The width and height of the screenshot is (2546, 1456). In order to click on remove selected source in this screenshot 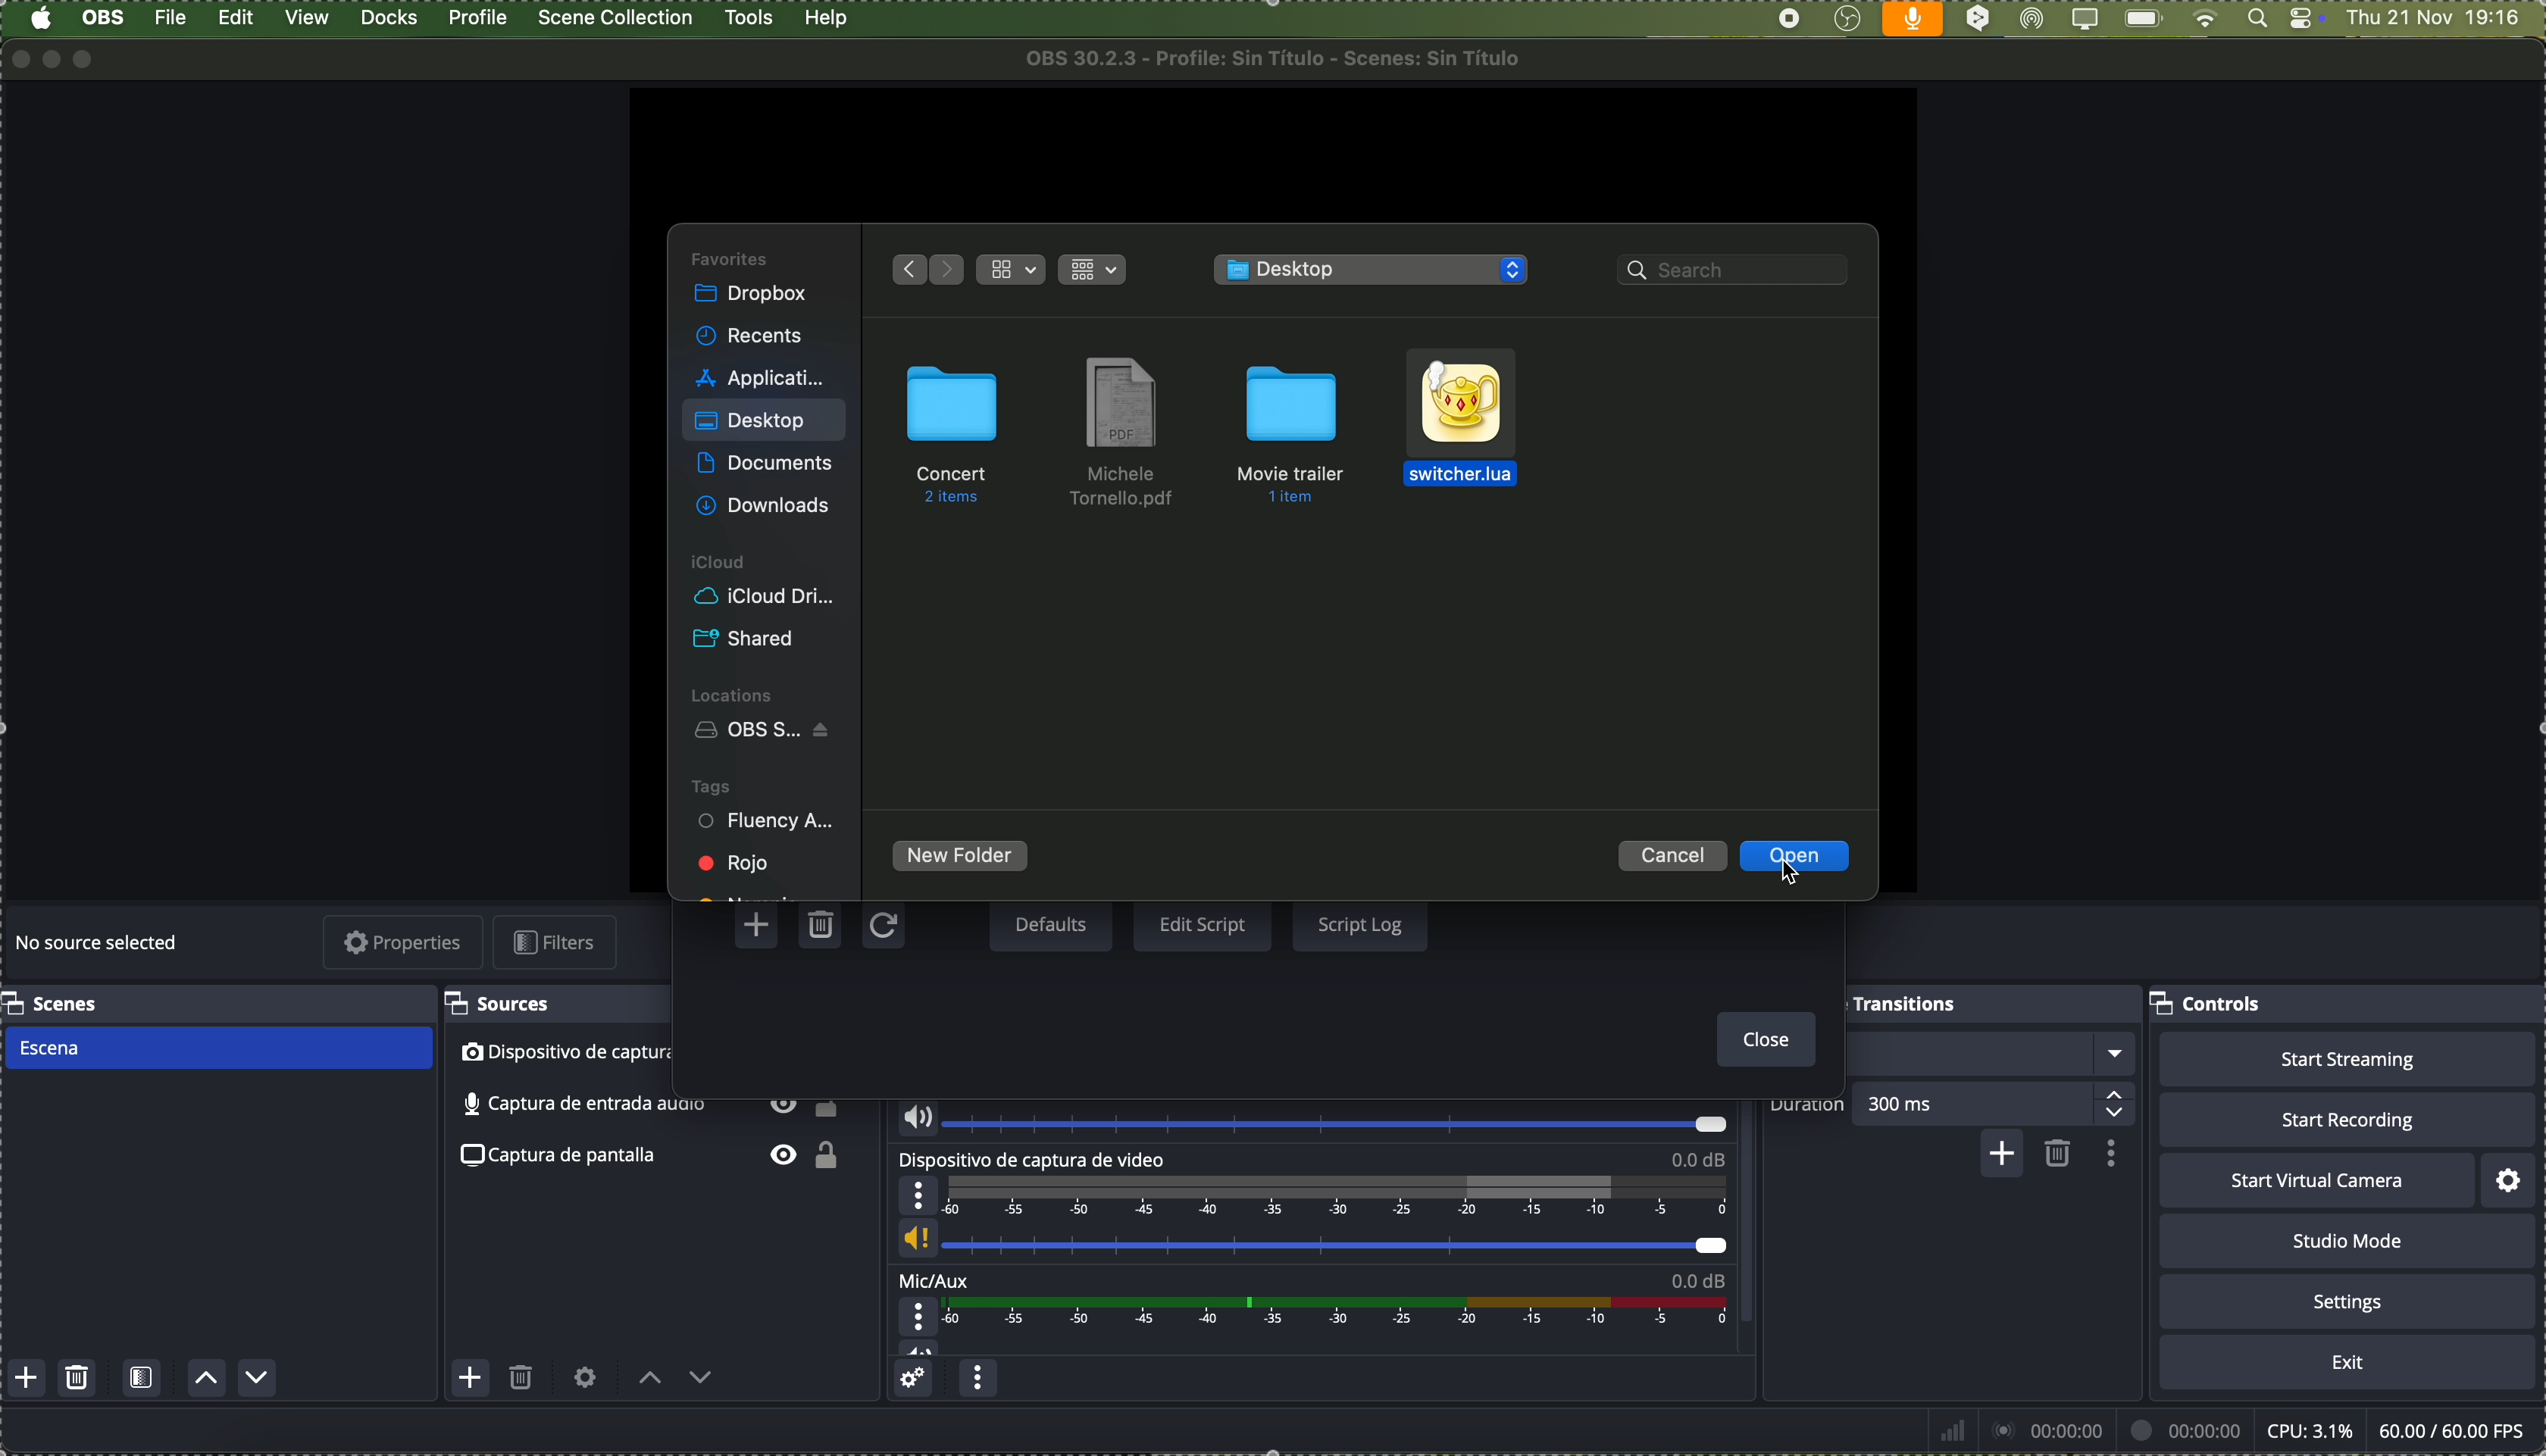, I will do `click(523, 1382)`.